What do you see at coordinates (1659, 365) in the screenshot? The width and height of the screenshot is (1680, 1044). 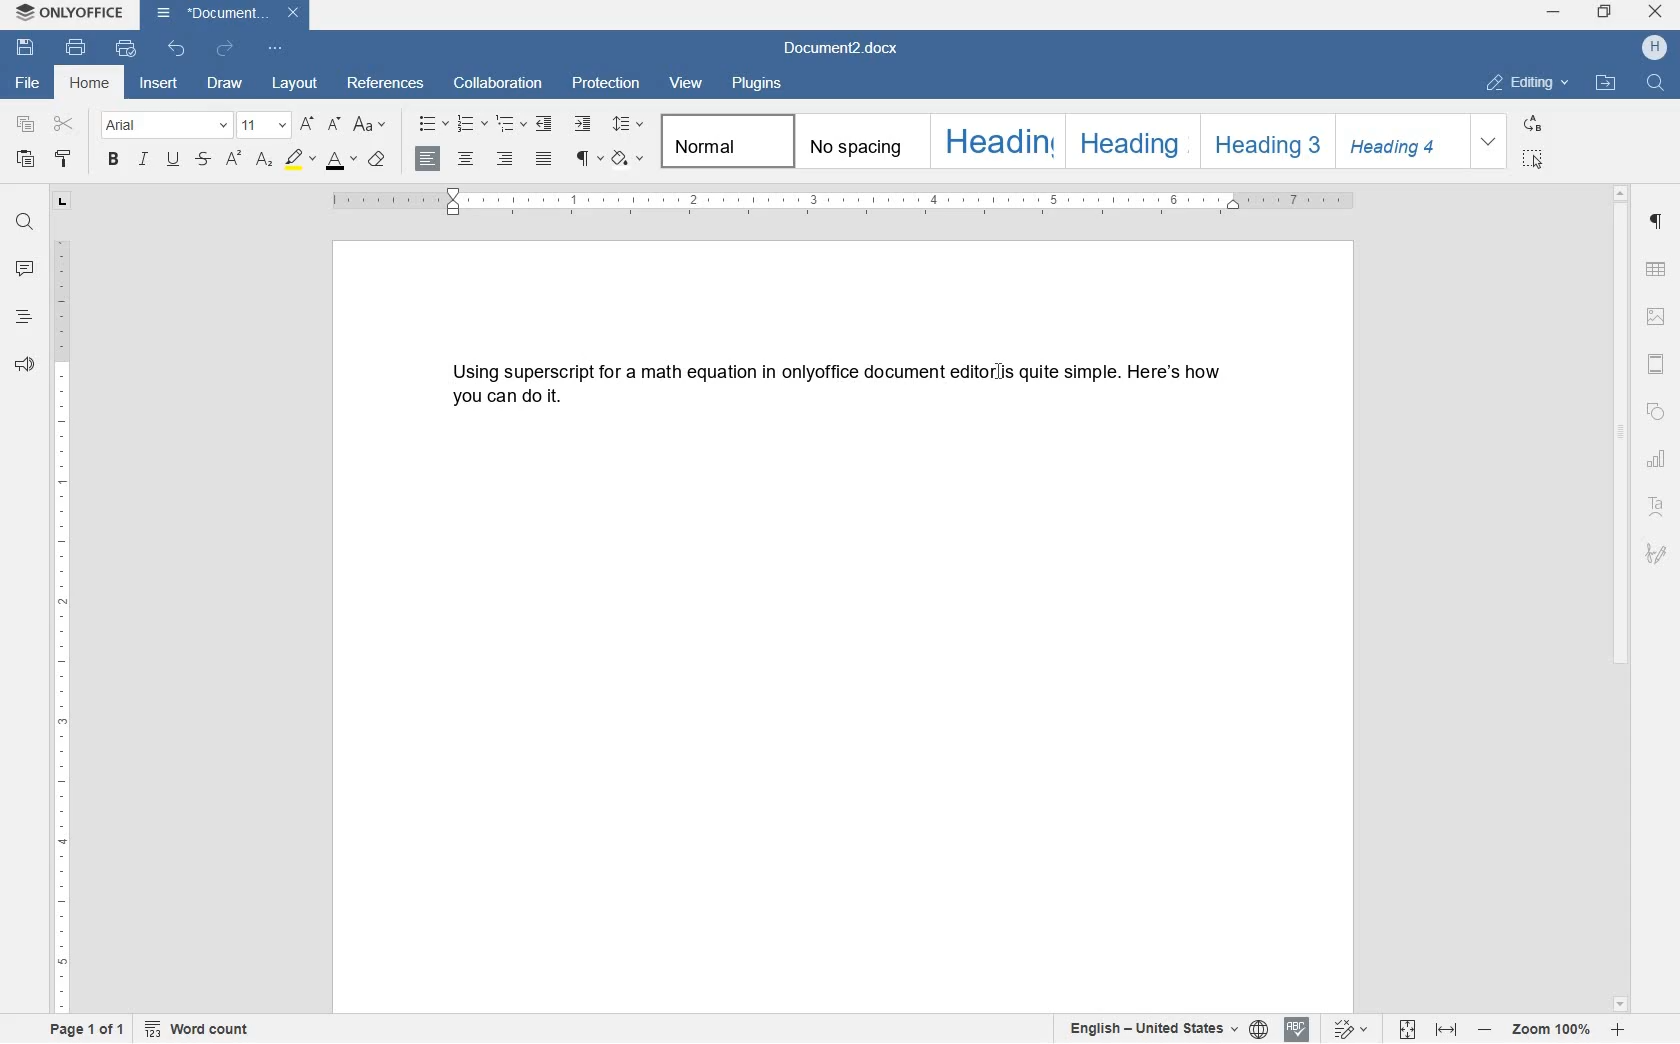 I see `header & footer` at bounding box center [1659, 365].